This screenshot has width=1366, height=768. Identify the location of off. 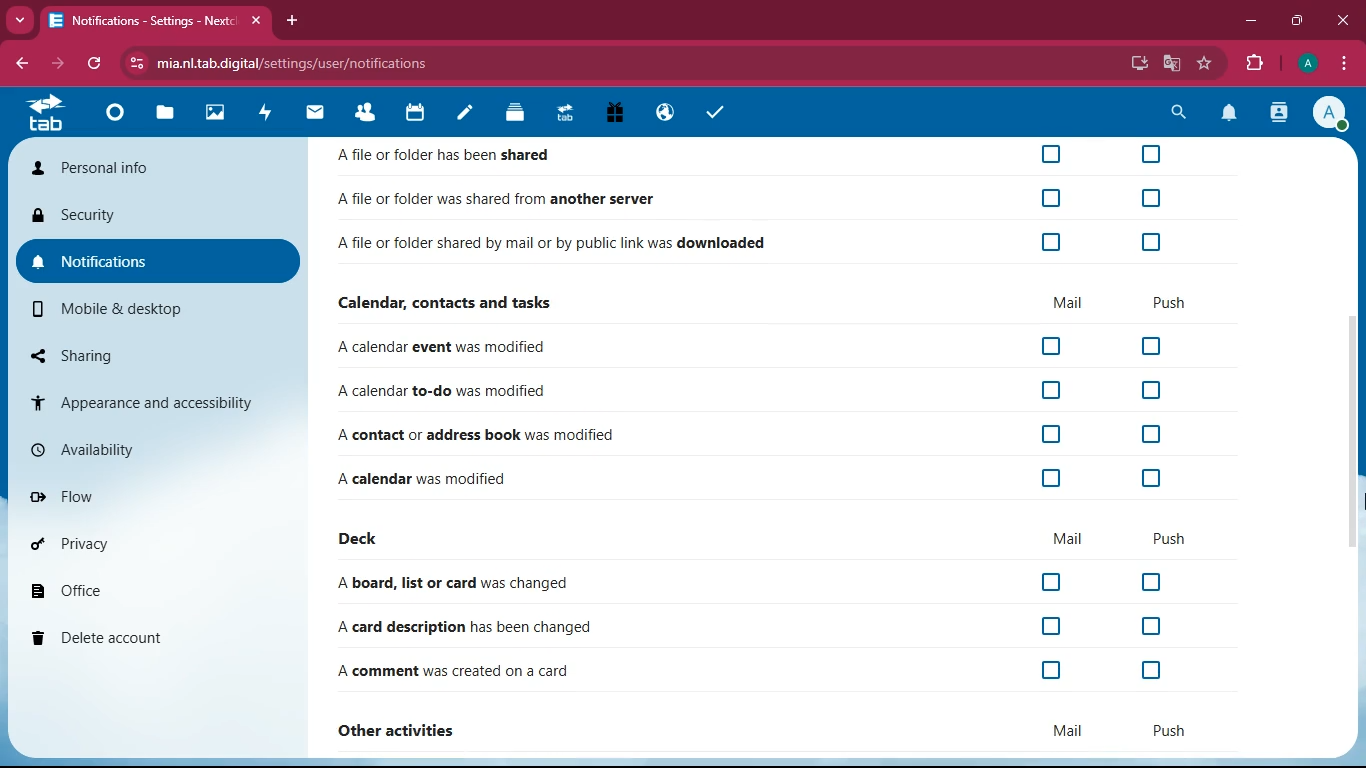
(1151, 240).